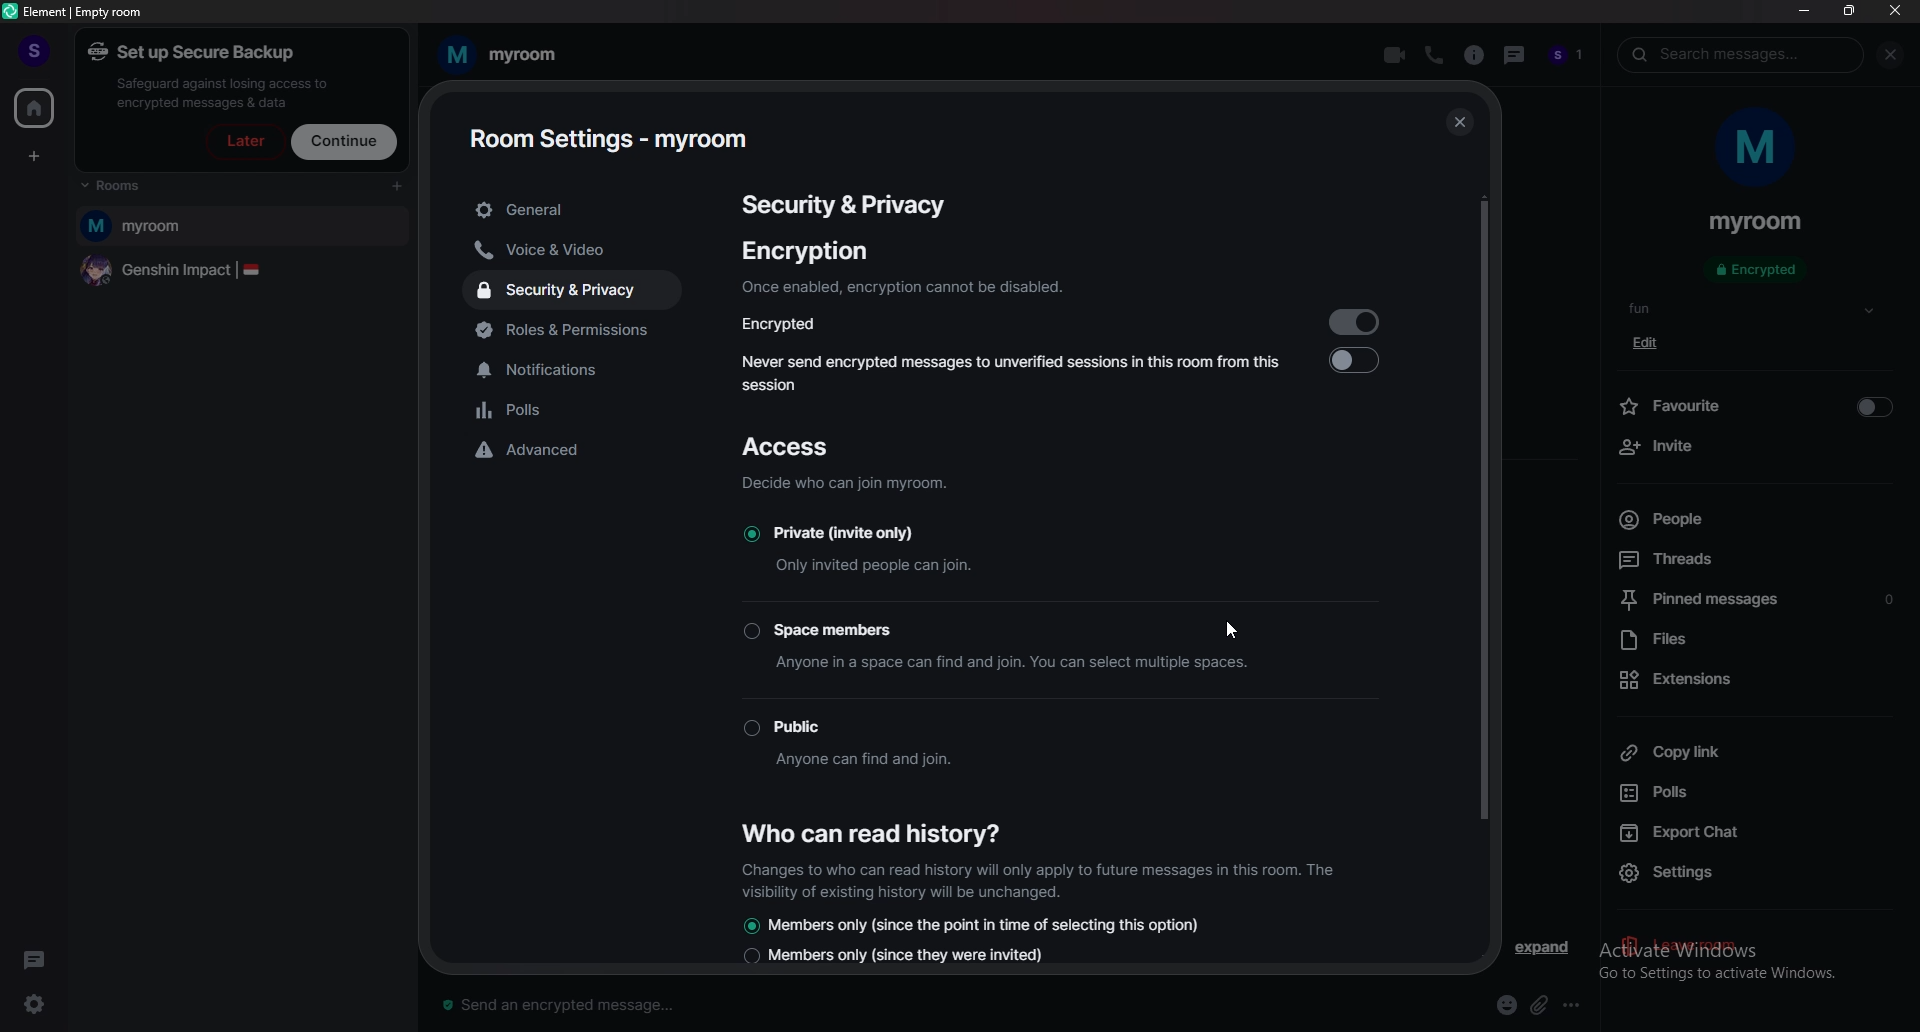 This screenshot has width=1920, height=1032. I want to click on security and privacy, so click(572, 291).